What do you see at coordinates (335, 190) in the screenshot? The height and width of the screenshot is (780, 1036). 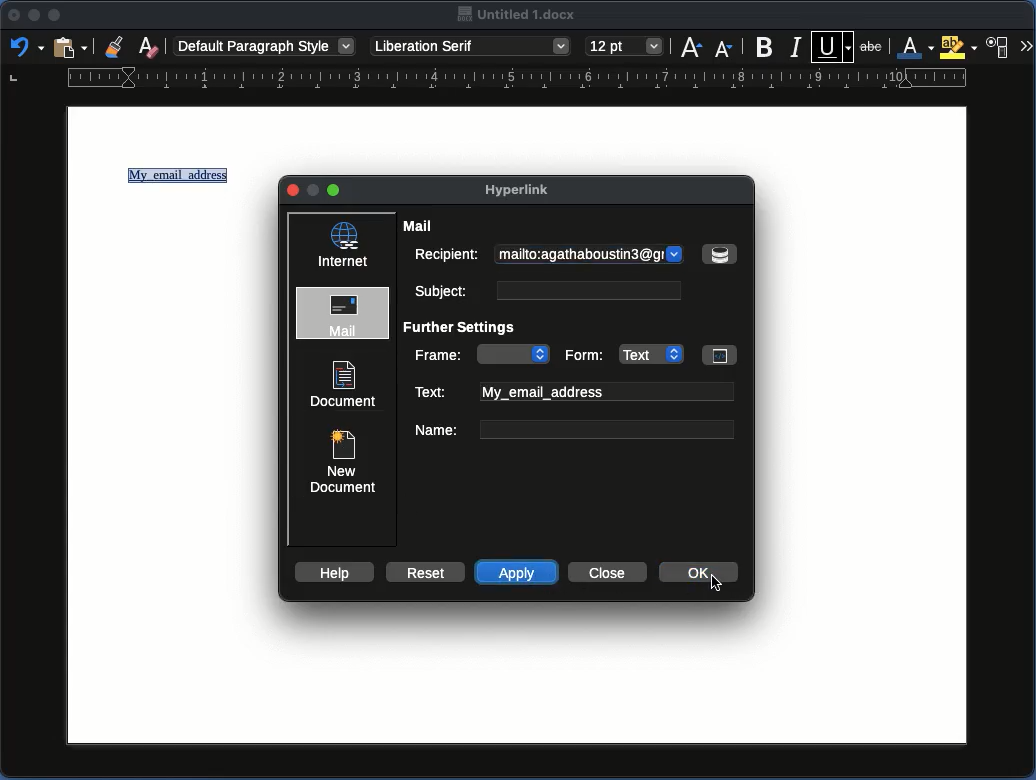 I see `Minimize` at bounding box center [335, 190].